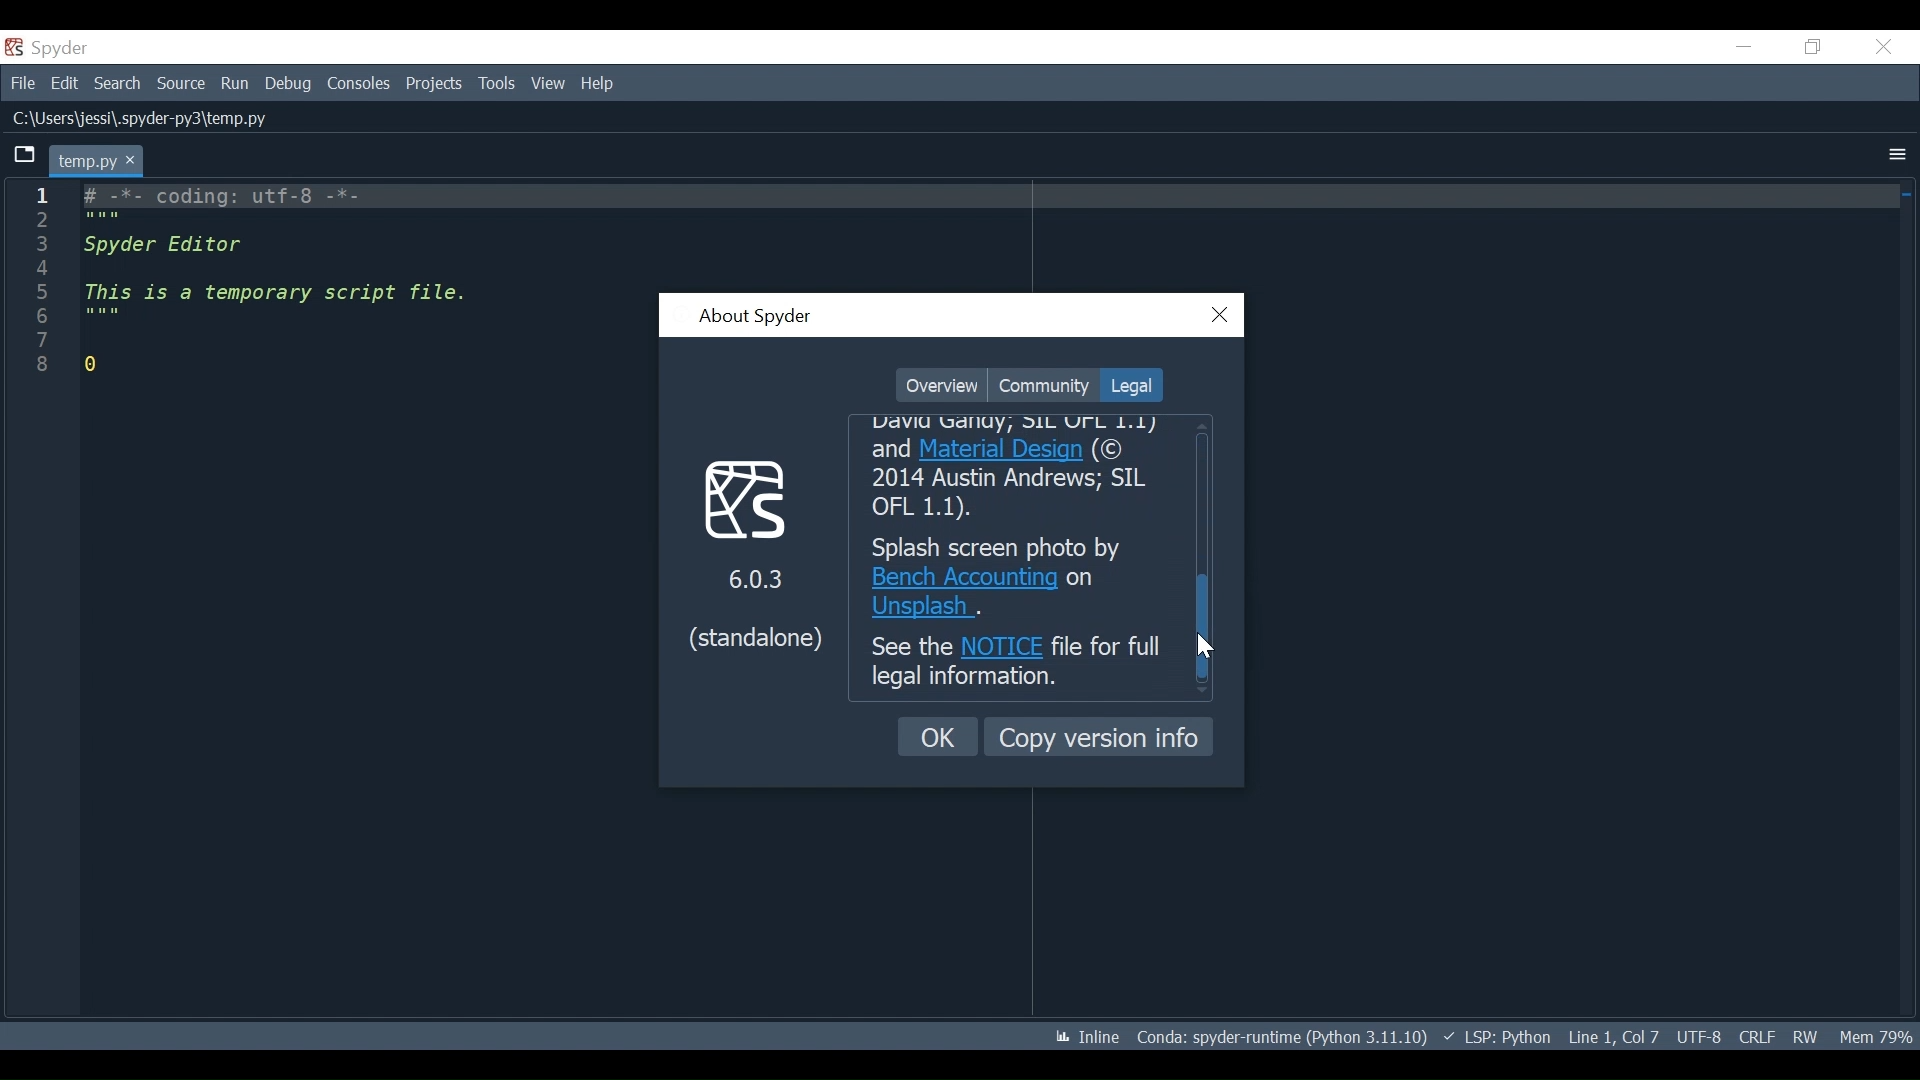  I want to click on ‘Mem 80%, so click(1880, 1036).